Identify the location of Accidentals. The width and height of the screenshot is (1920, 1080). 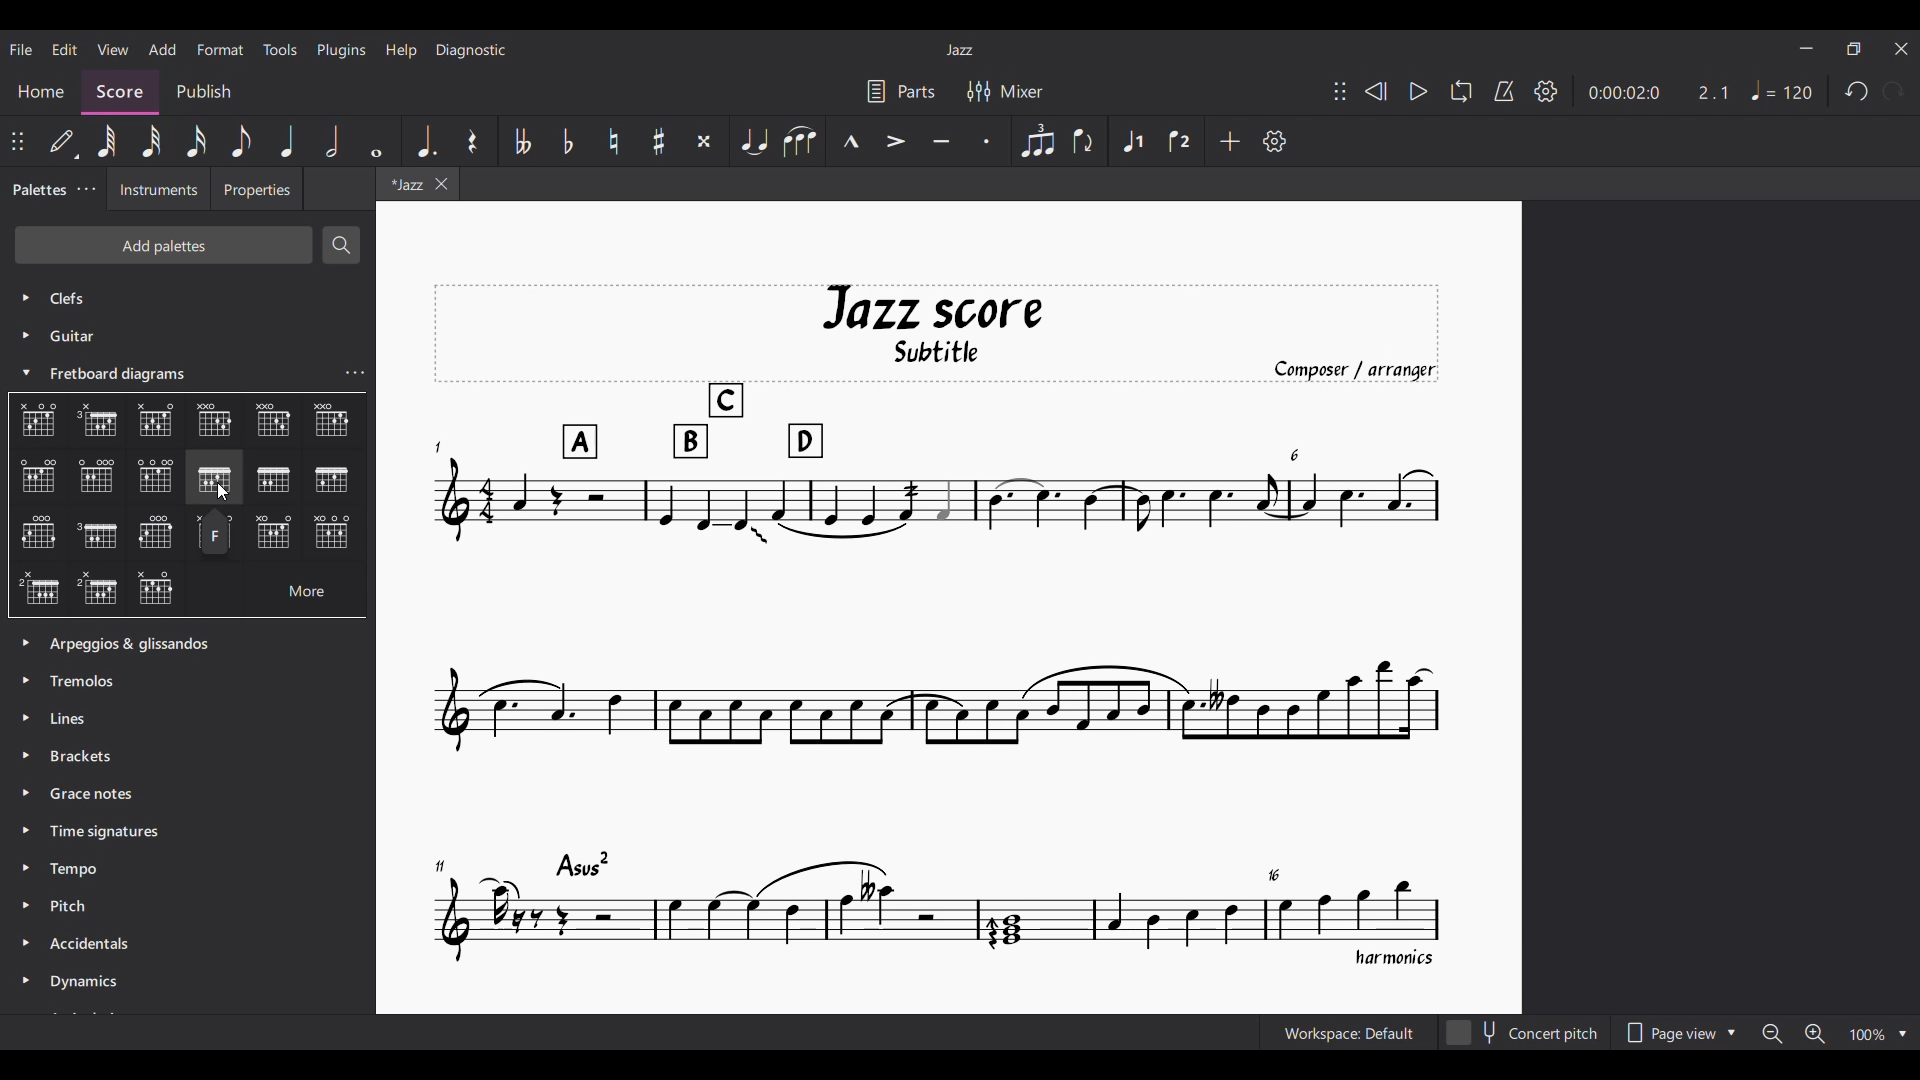
(96, 946).